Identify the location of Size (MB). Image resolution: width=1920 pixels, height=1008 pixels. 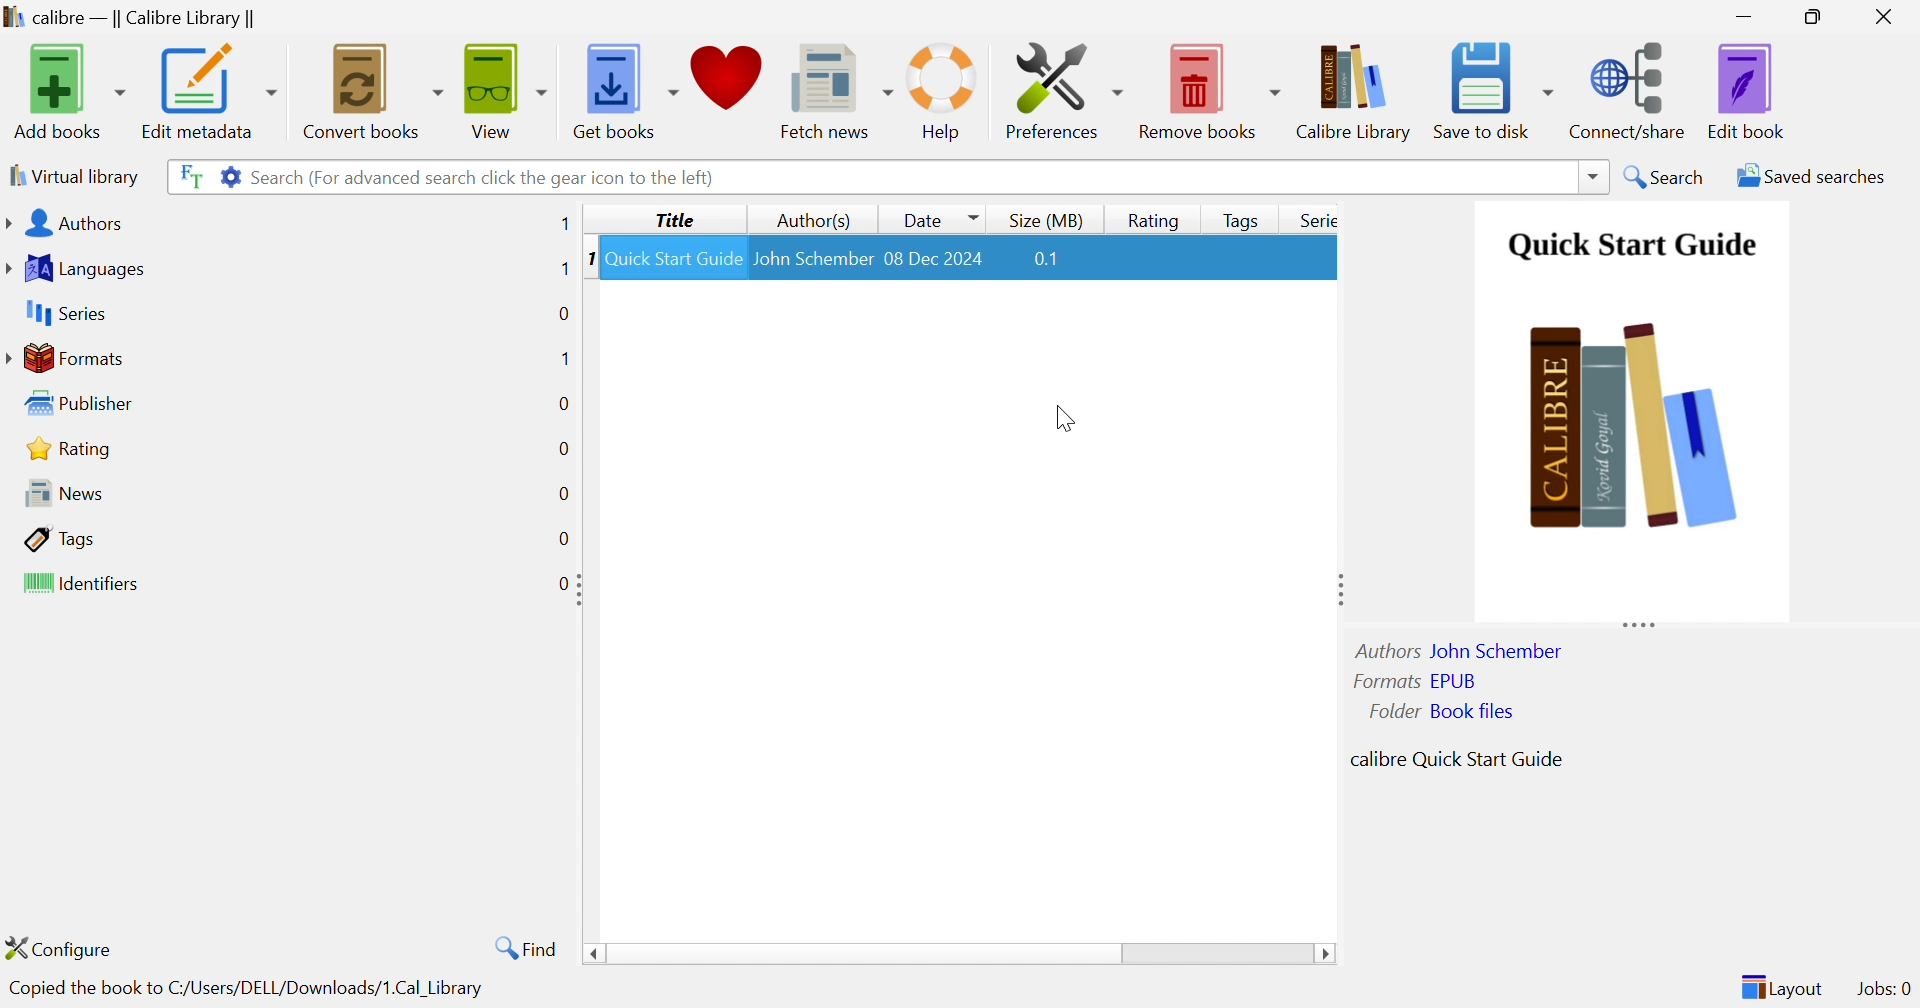
(1045, 220).